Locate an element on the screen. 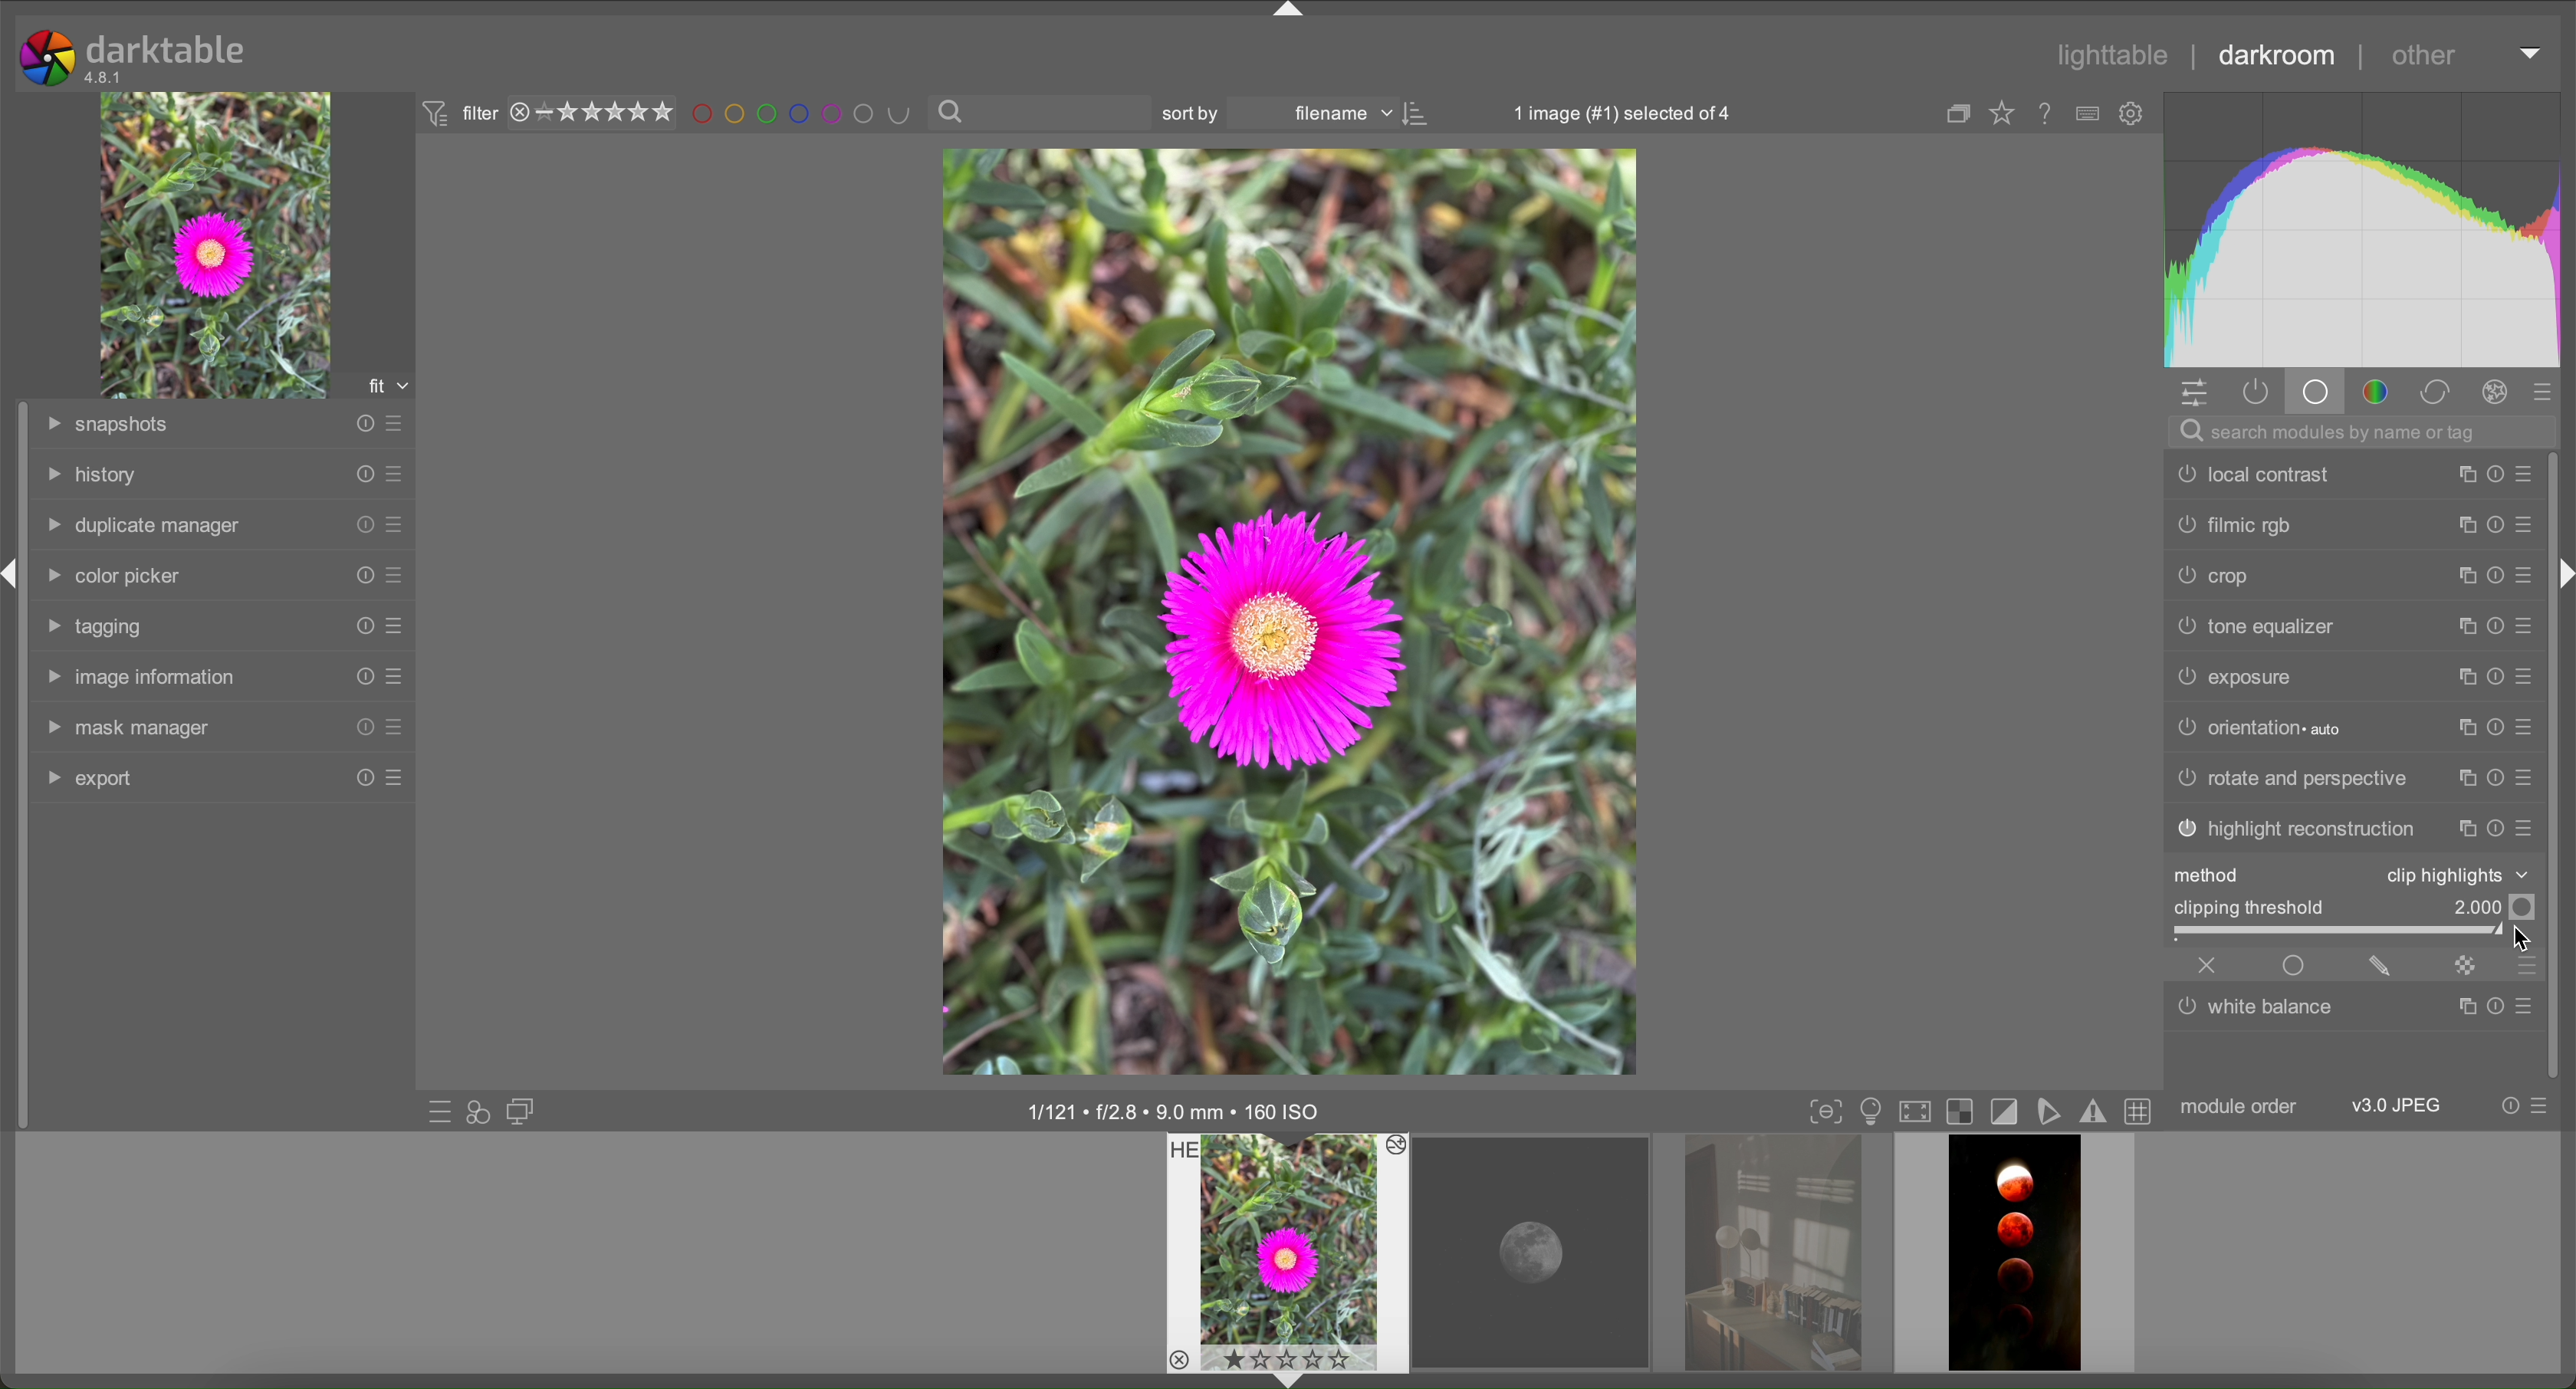  toggle cliping indication is located at coordinates (2009, 1112).